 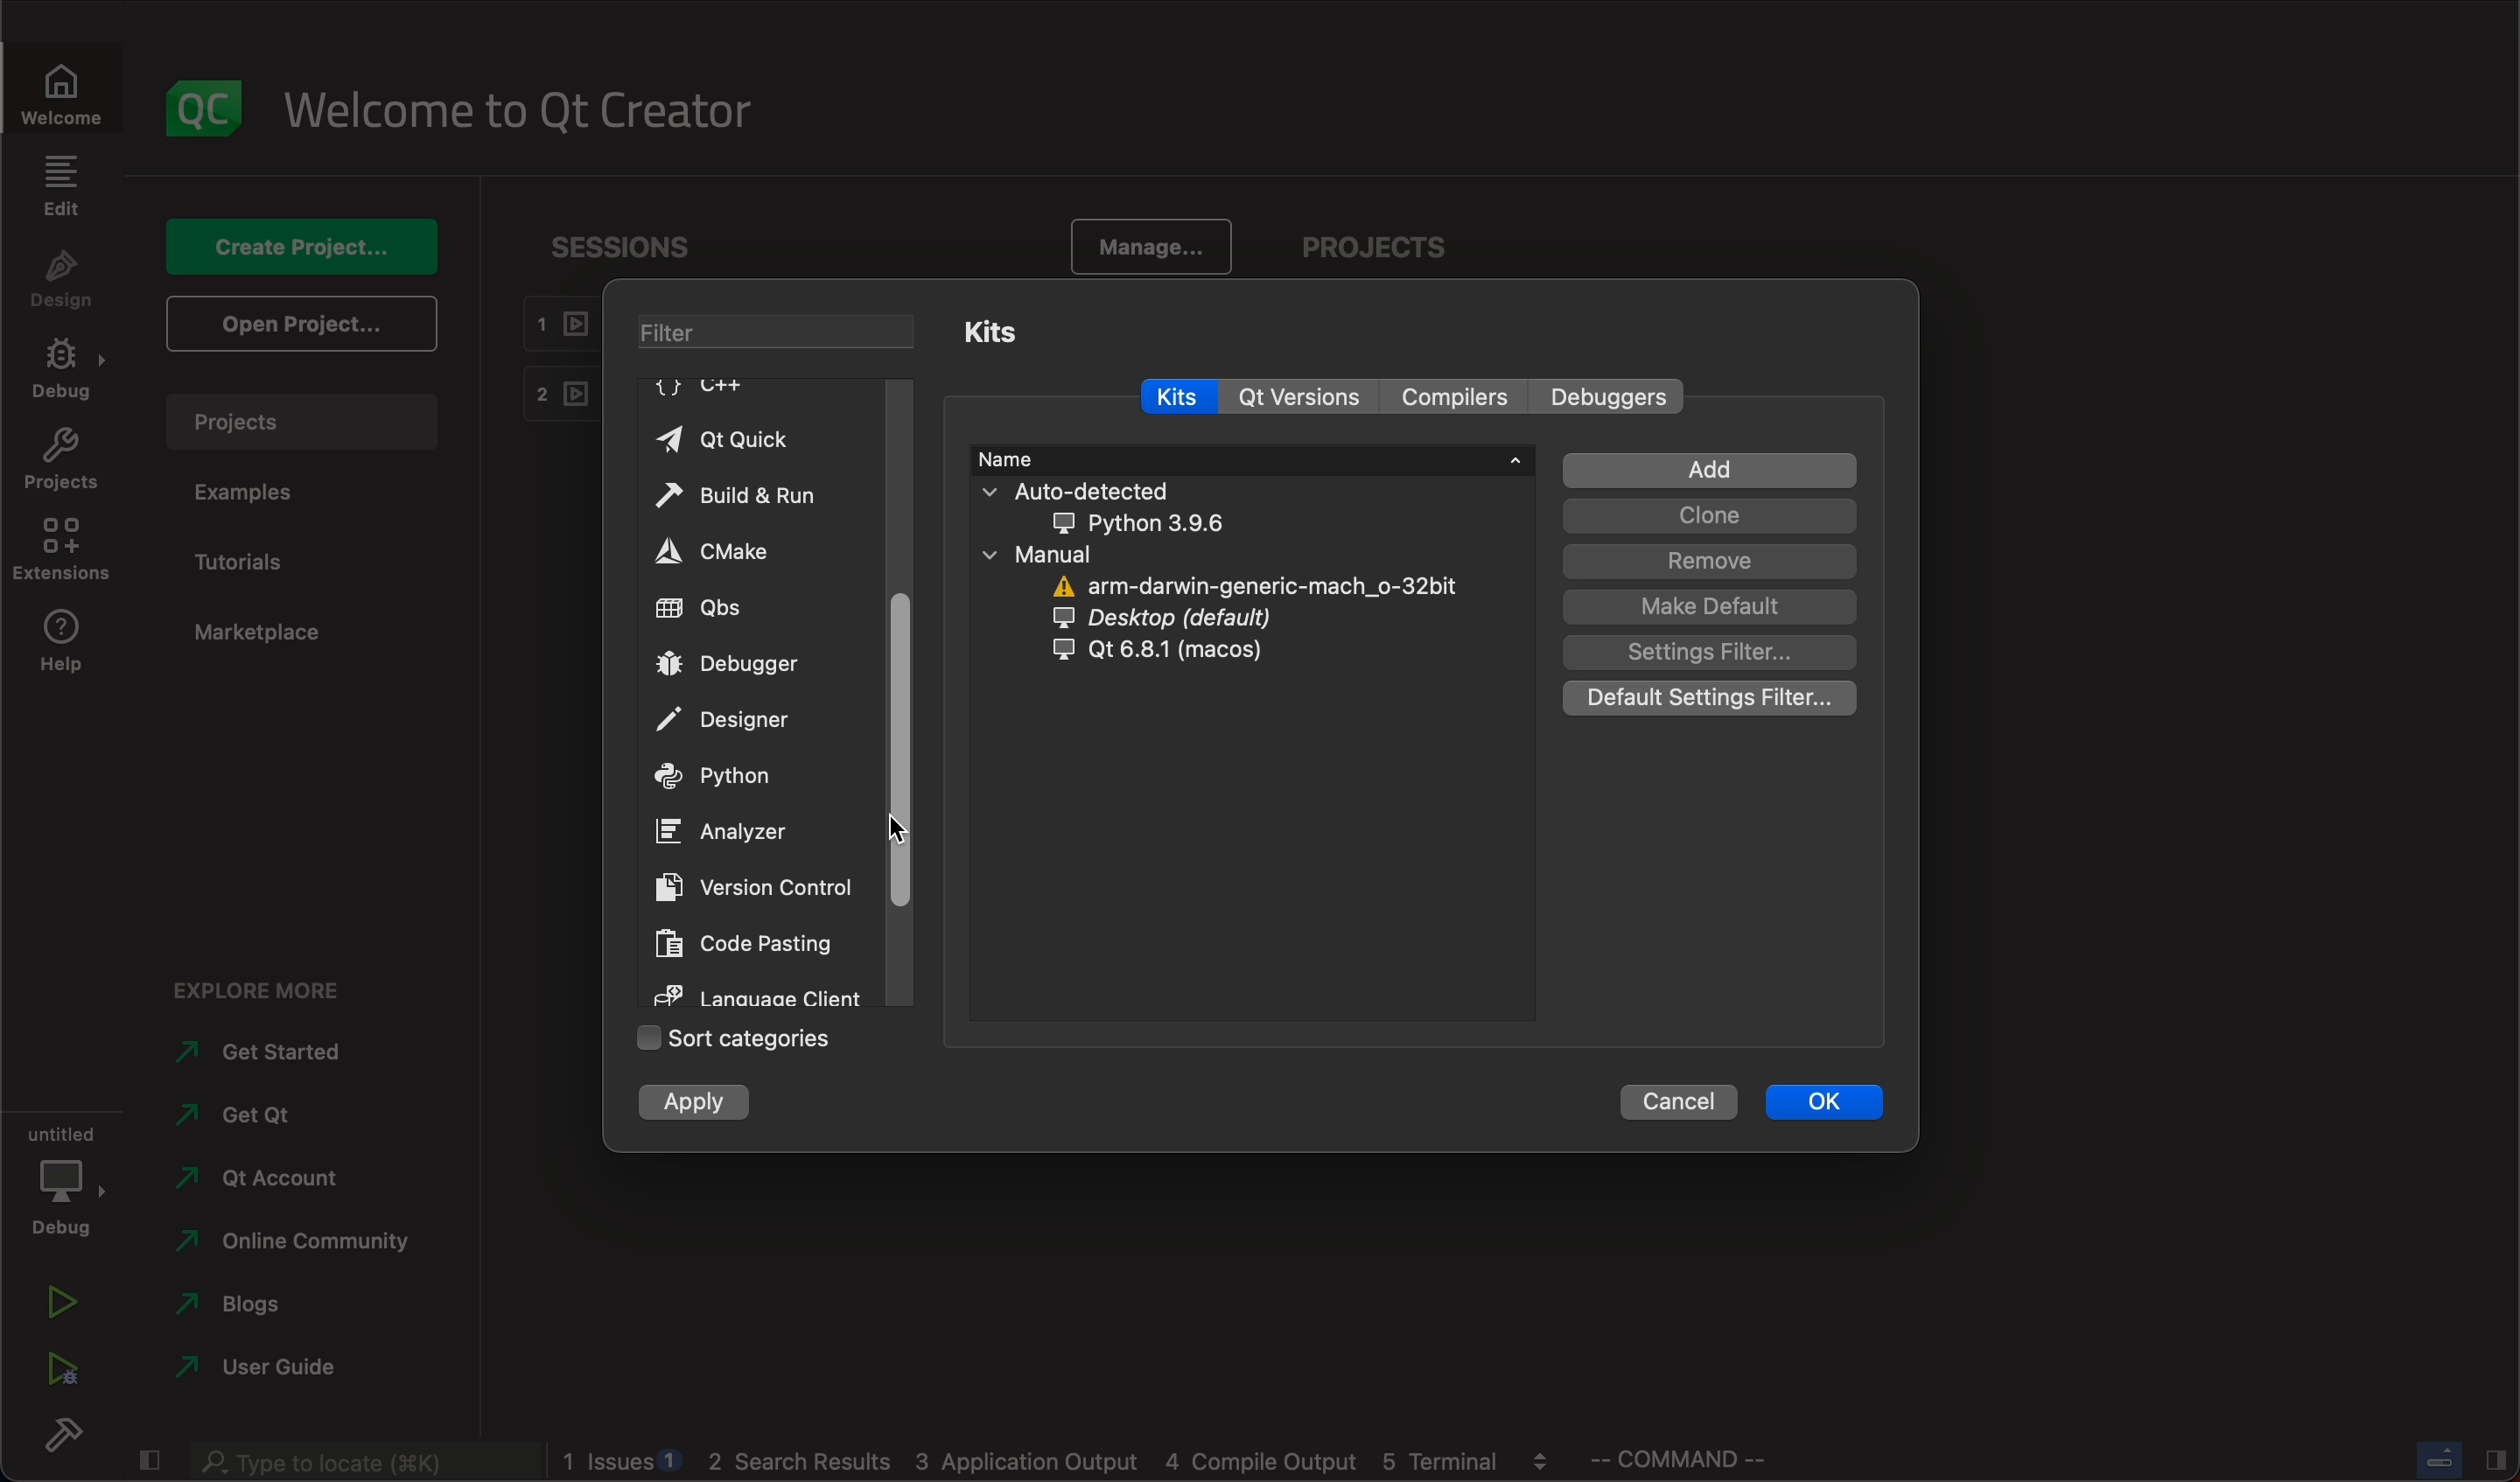 I want to click on kits, so click(x=998, y=338).